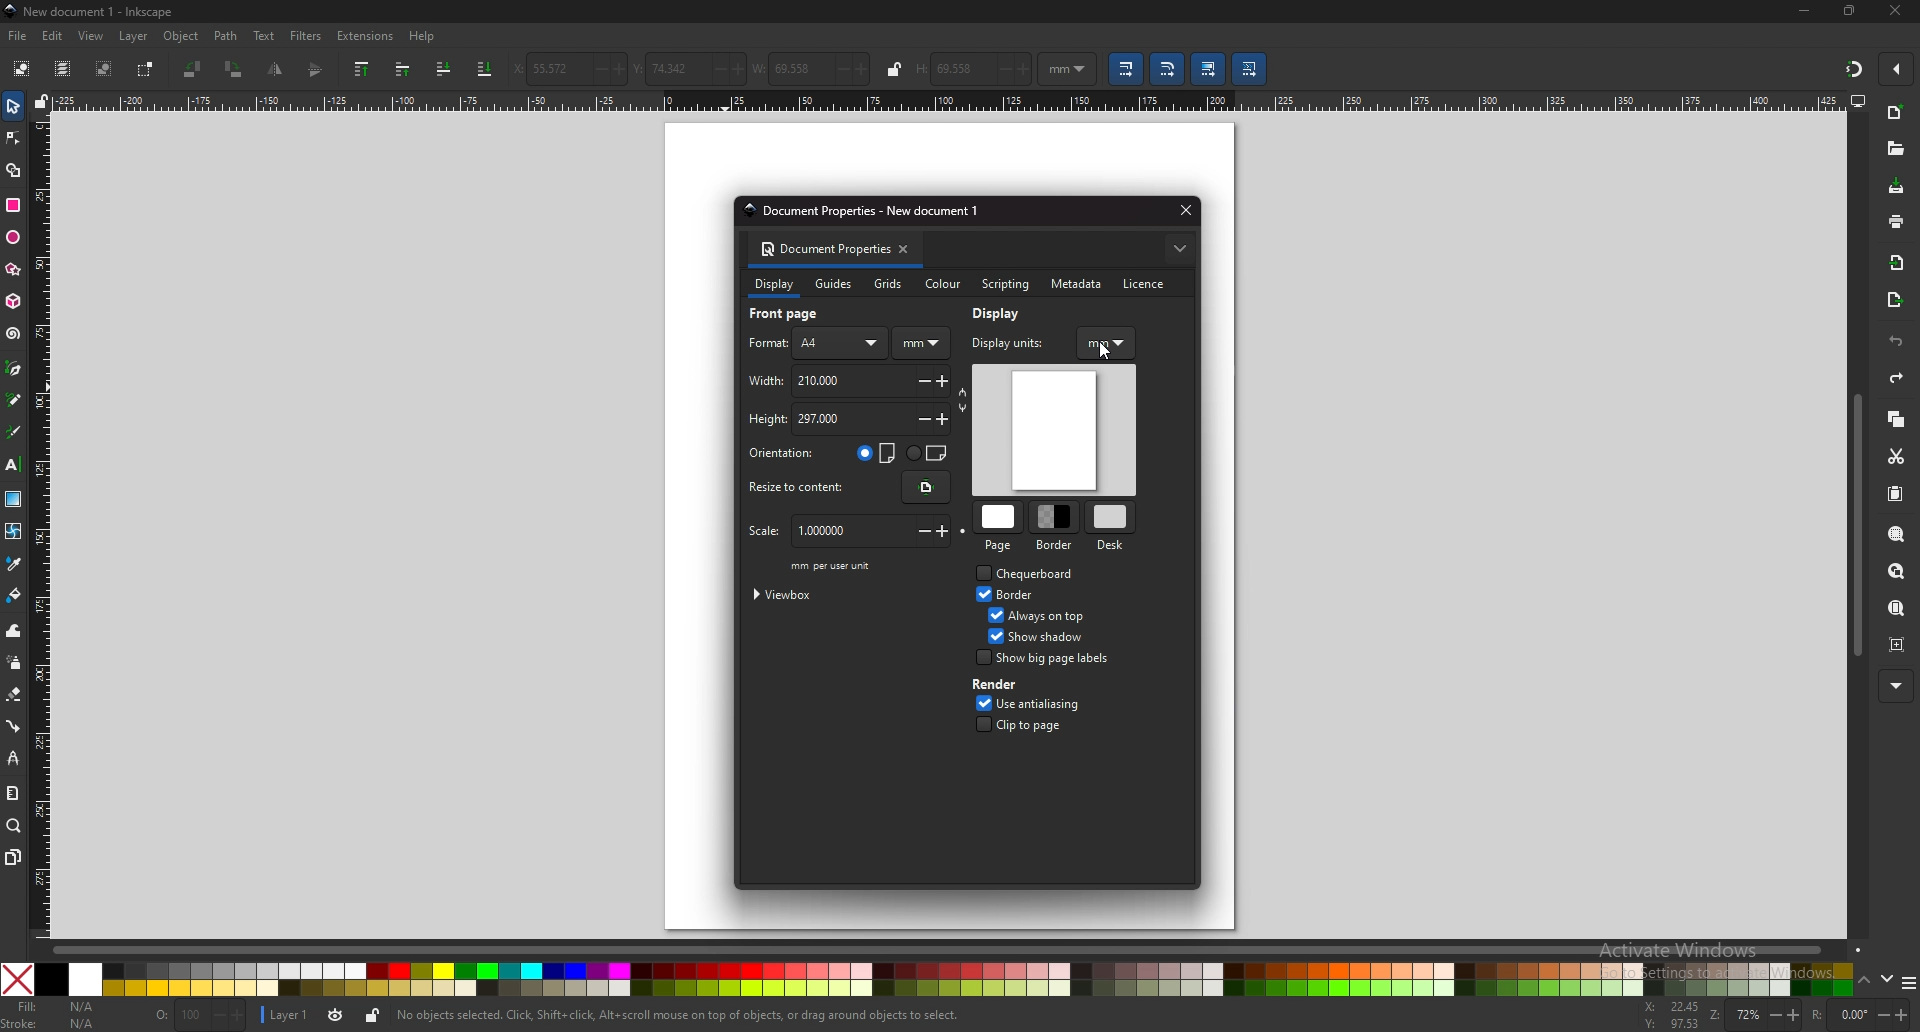  What do you see at coordinates (338, 1016) in the screenshot?
I see `current layer visibility` at bounding box center [338, 1016].